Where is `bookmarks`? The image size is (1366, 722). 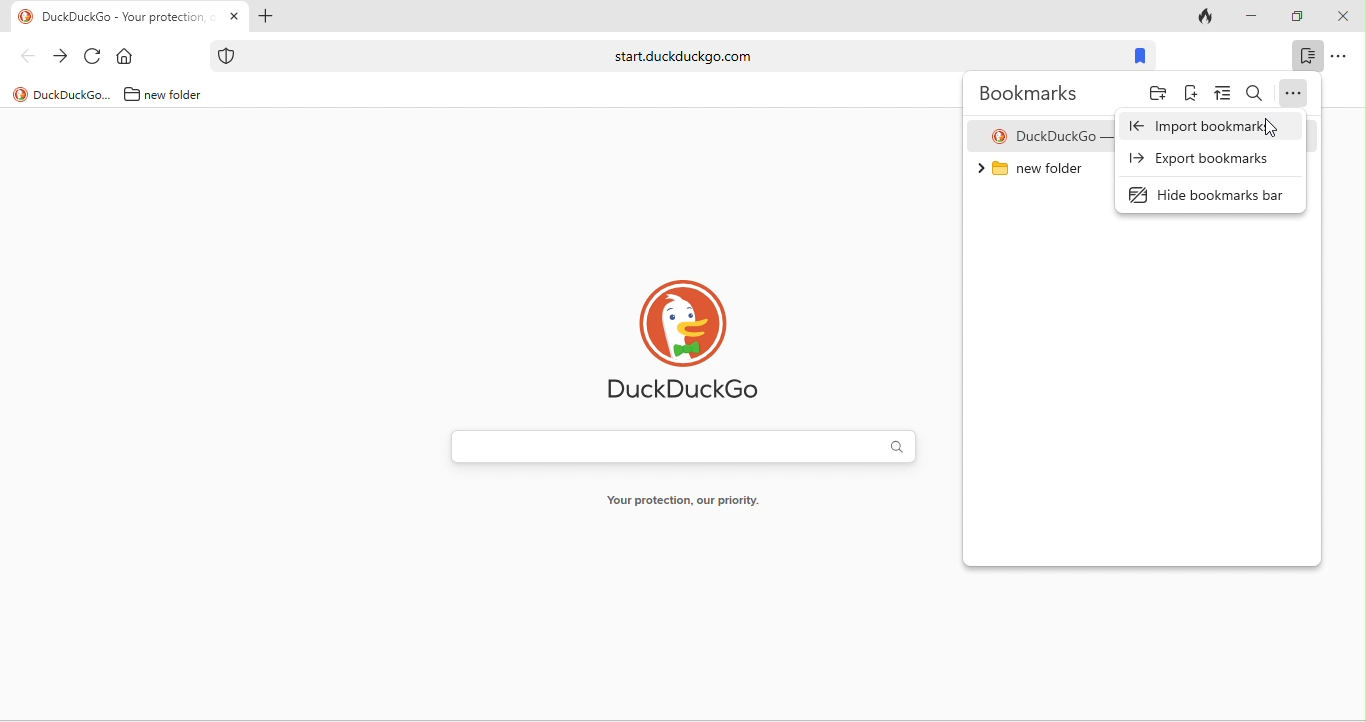 bookmarks is located at coordinates (1307, 55).